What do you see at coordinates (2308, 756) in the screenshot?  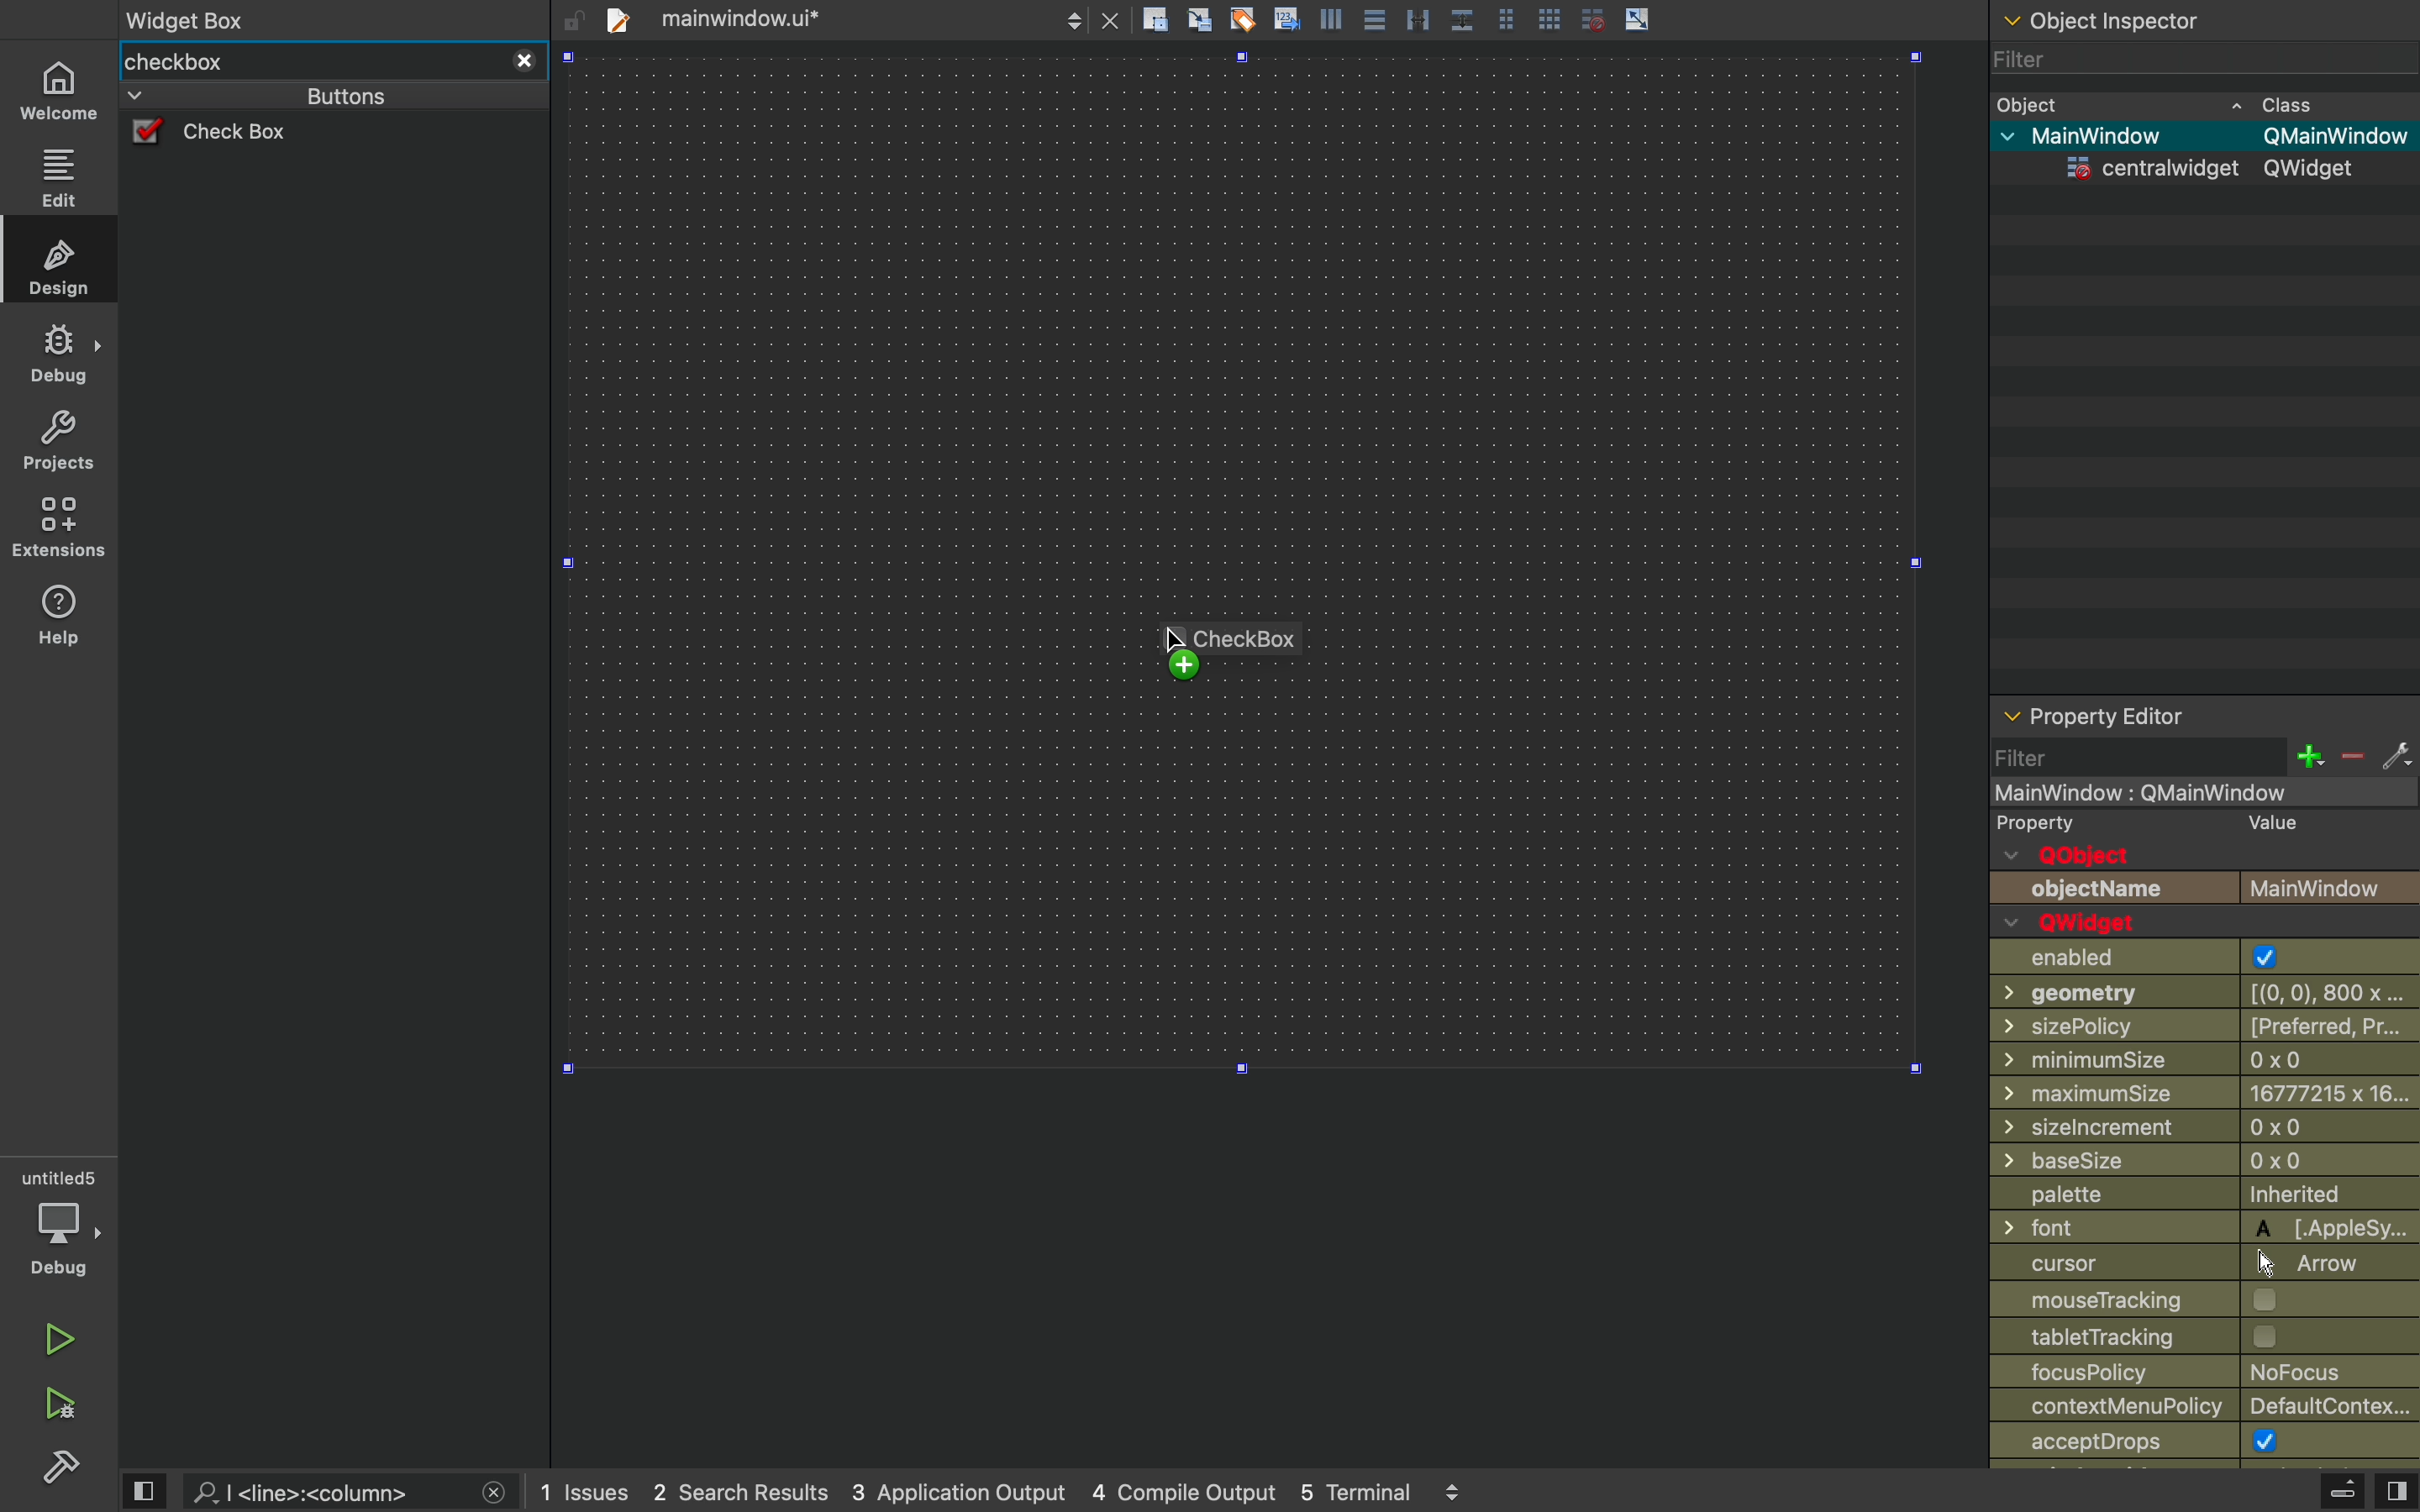 I see `plus` at bounding box center [2308, 756].